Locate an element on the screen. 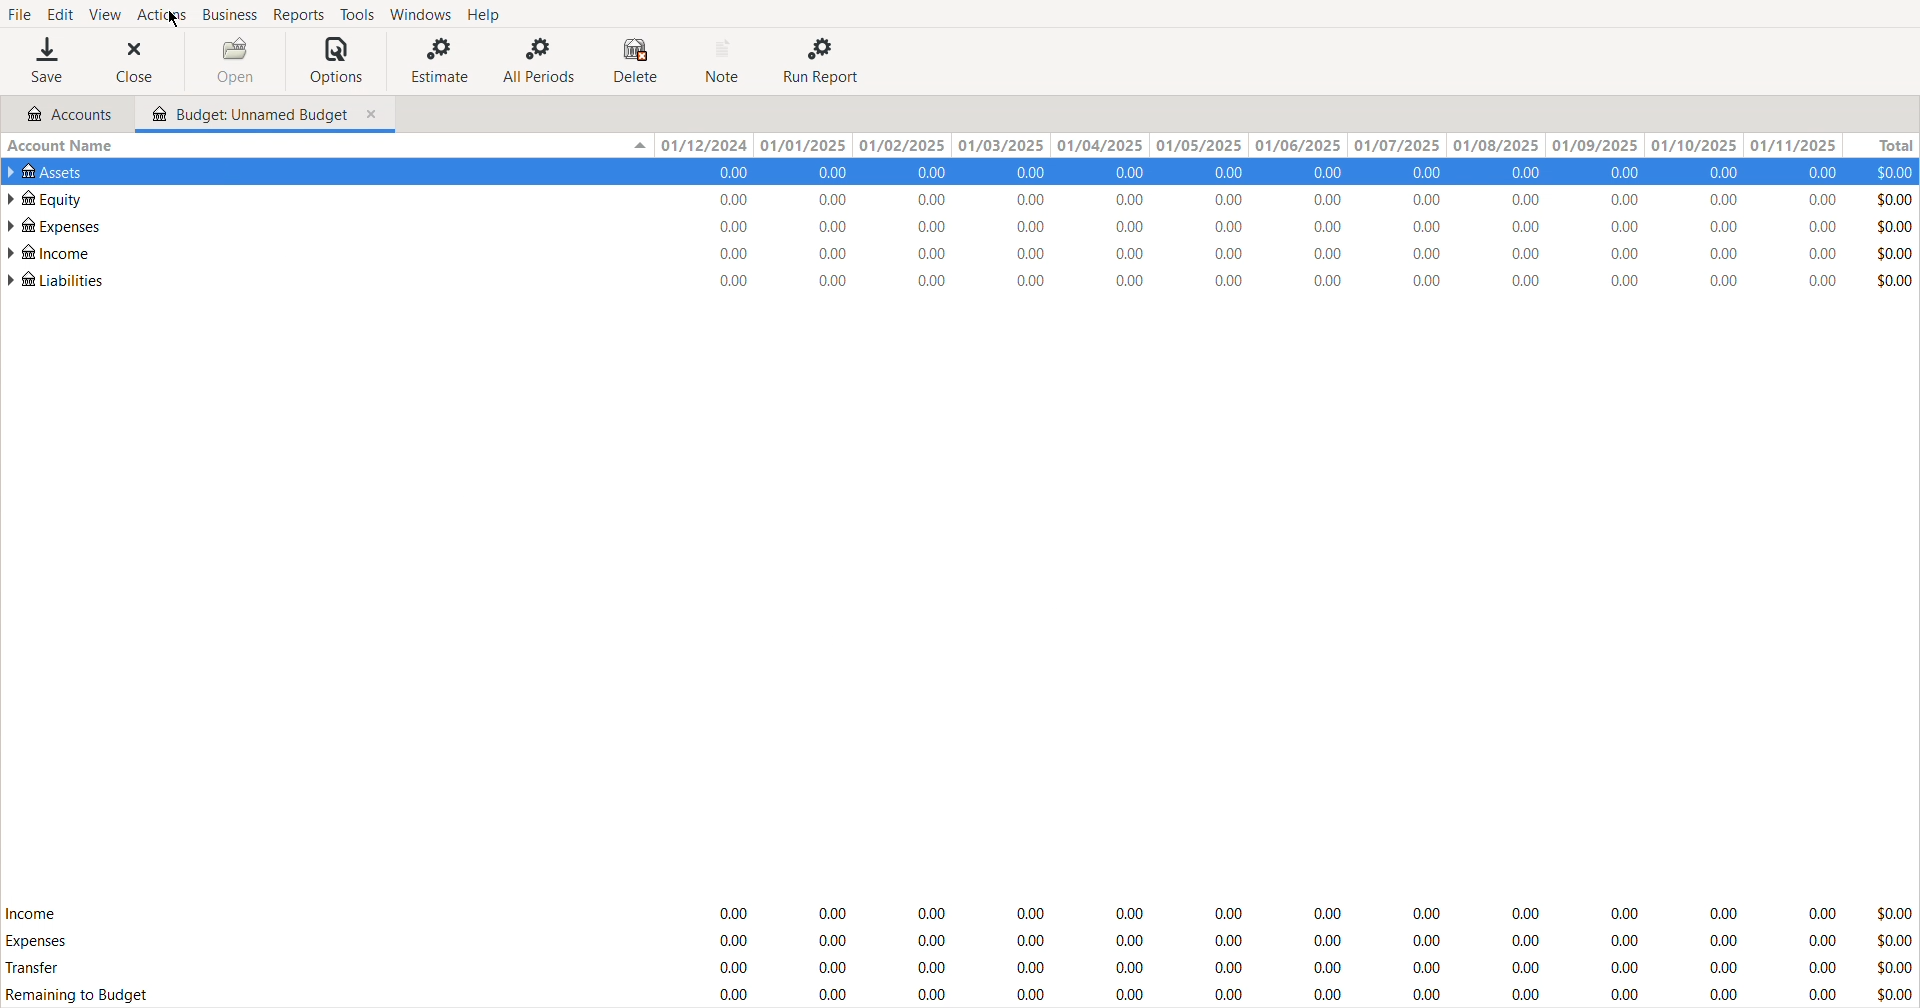 The width and height of the screenshot is (1920, 1008). All Periods is located at coordinates (541, 60).